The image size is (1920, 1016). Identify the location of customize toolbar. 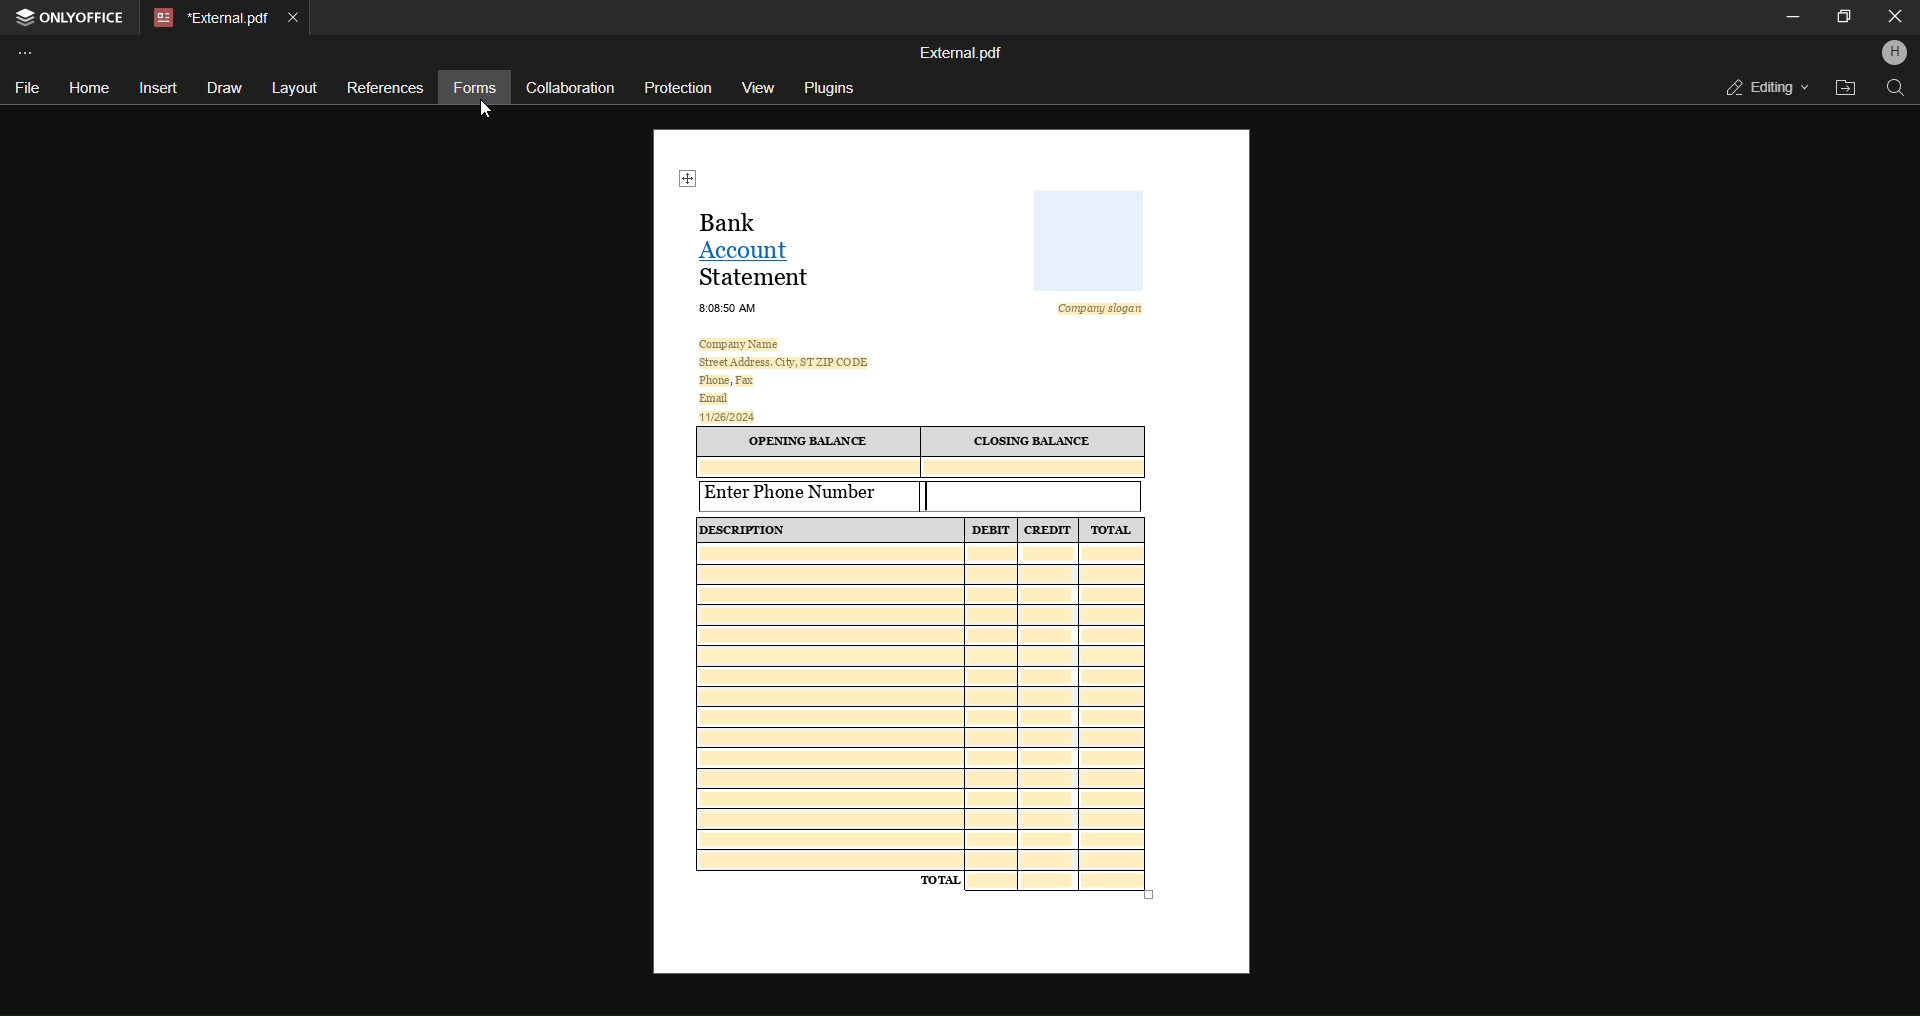
(30, 50).